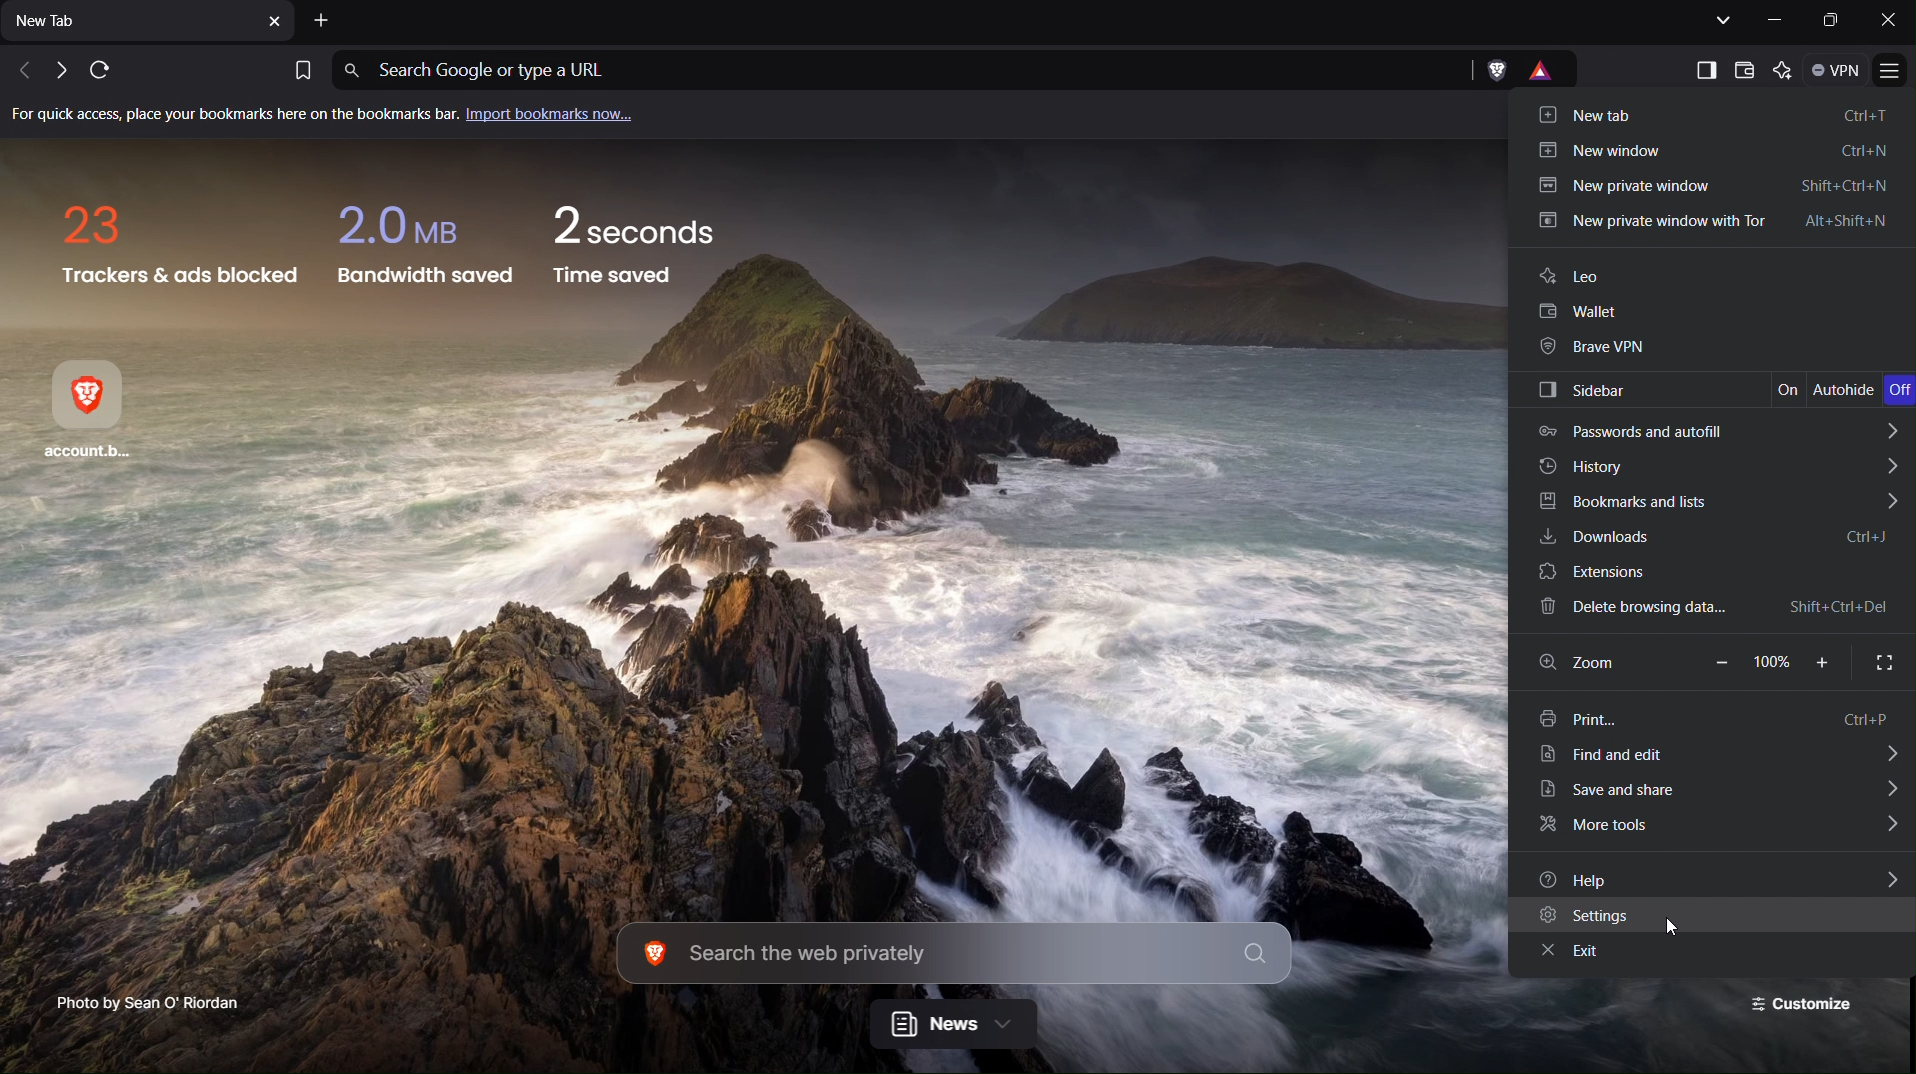 This screenshot has width=1916, height=1074. What do you see at coordinates (1715, 794) in the screenshot?
I see `Save and share` at bounding box center [1715, 794].